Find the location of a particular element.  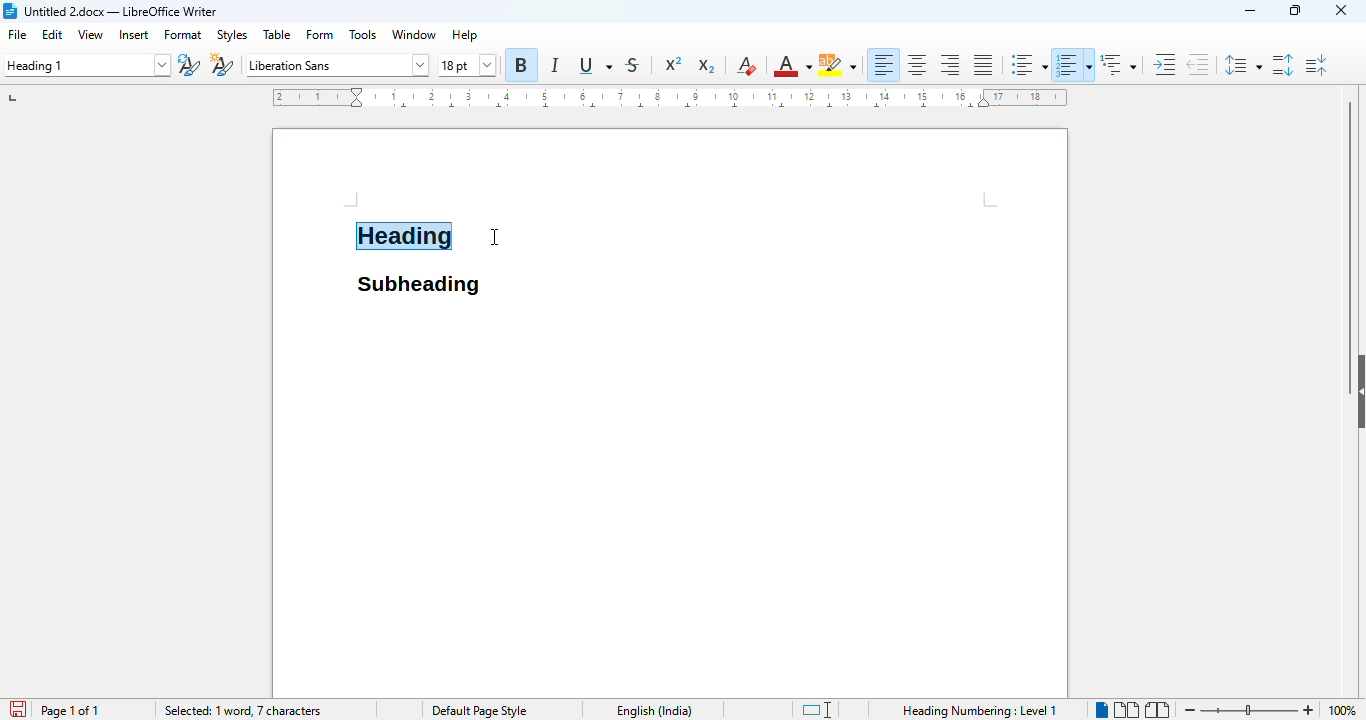

page style is located at coordinates (477, 710).